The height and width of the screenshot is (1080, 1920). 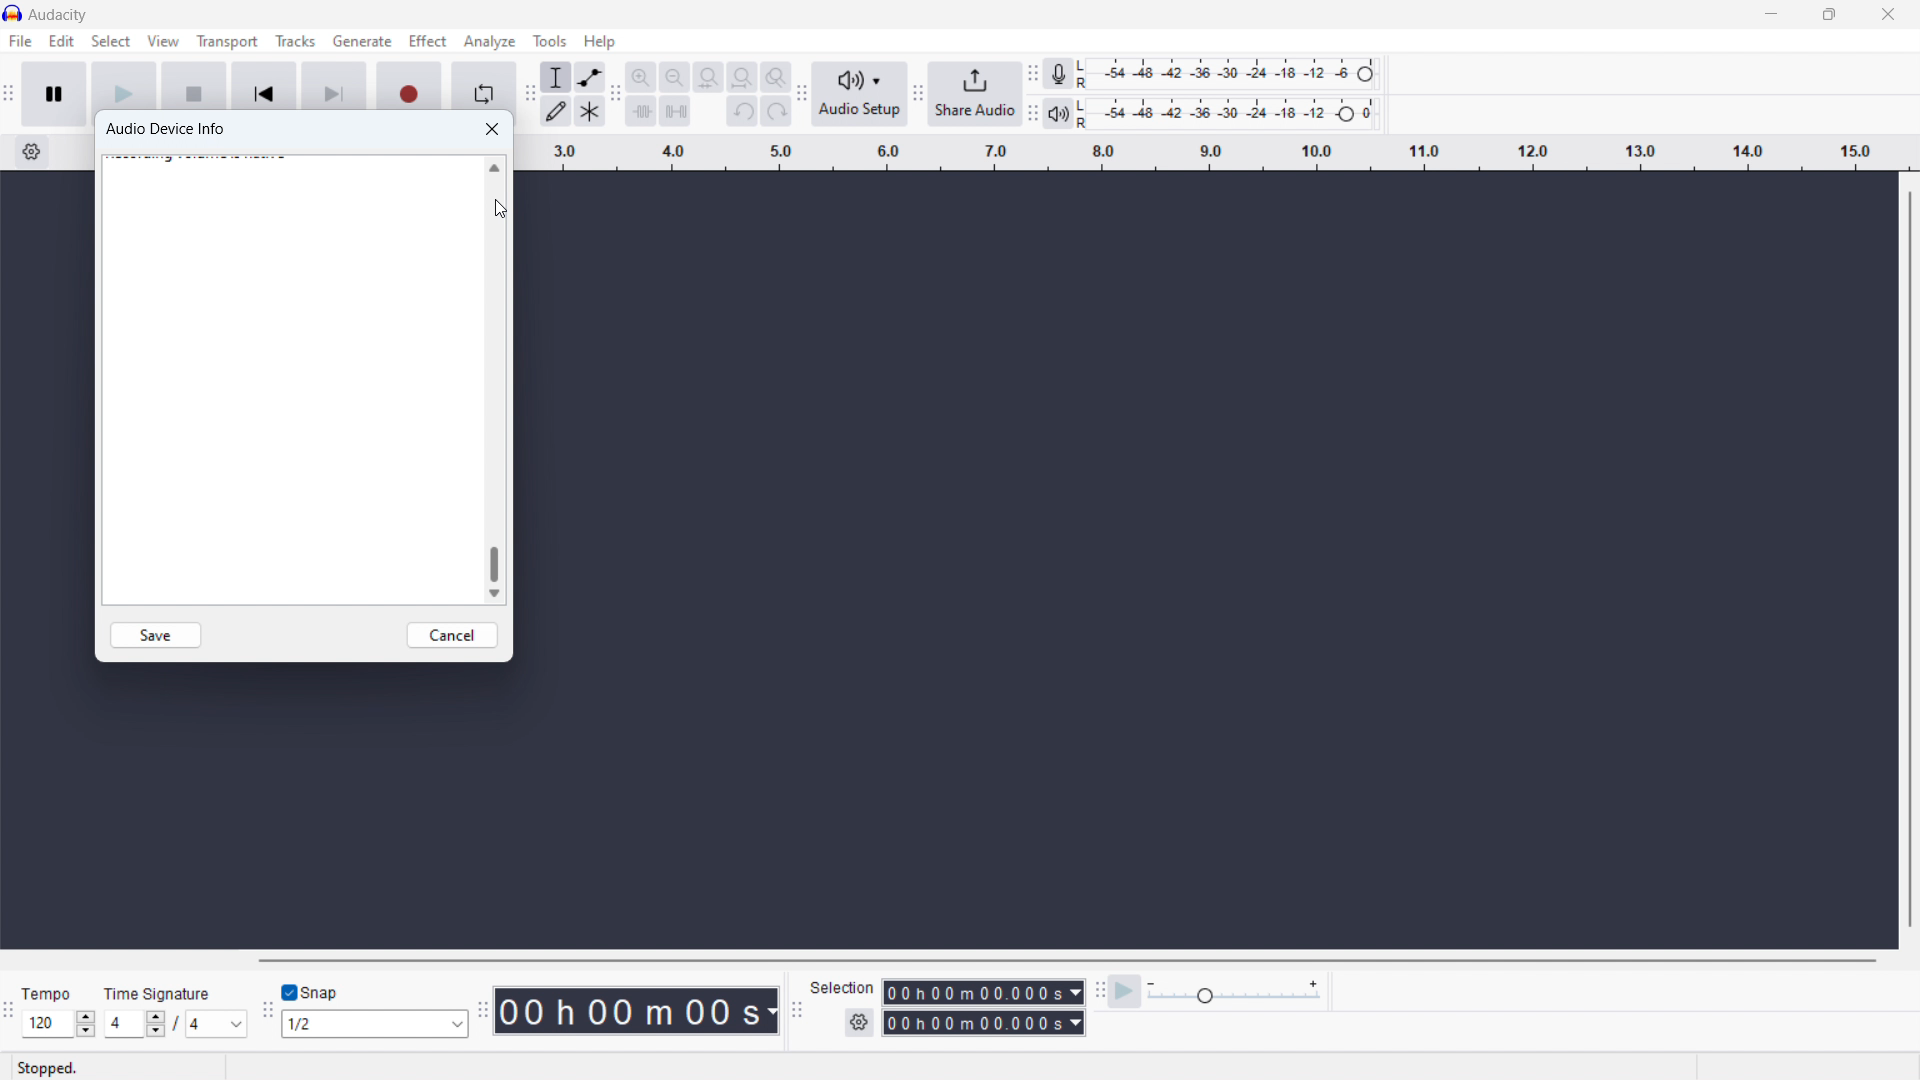 What do you see at coordinates (125, 84) in the screenshot?
I see `play` at bounding box center [125, 84].